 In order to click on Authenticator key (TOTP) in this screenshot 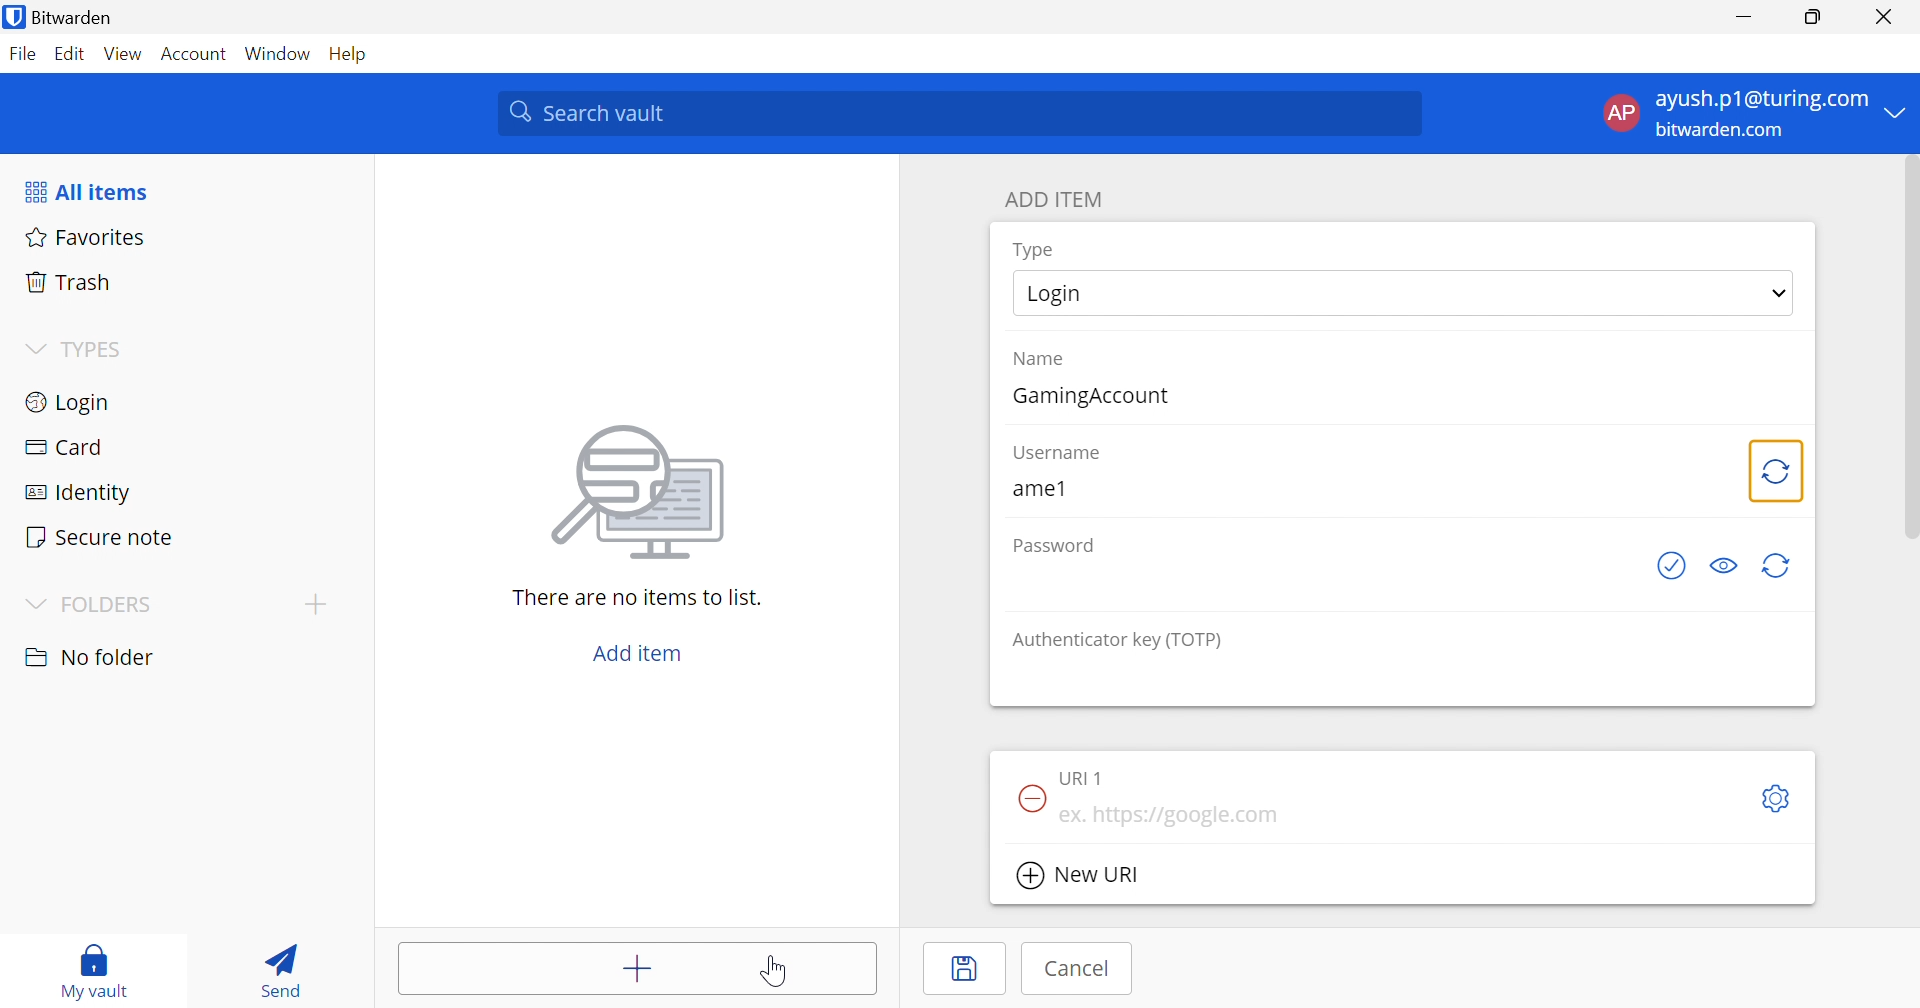, I will do `click(1123, 640)`.